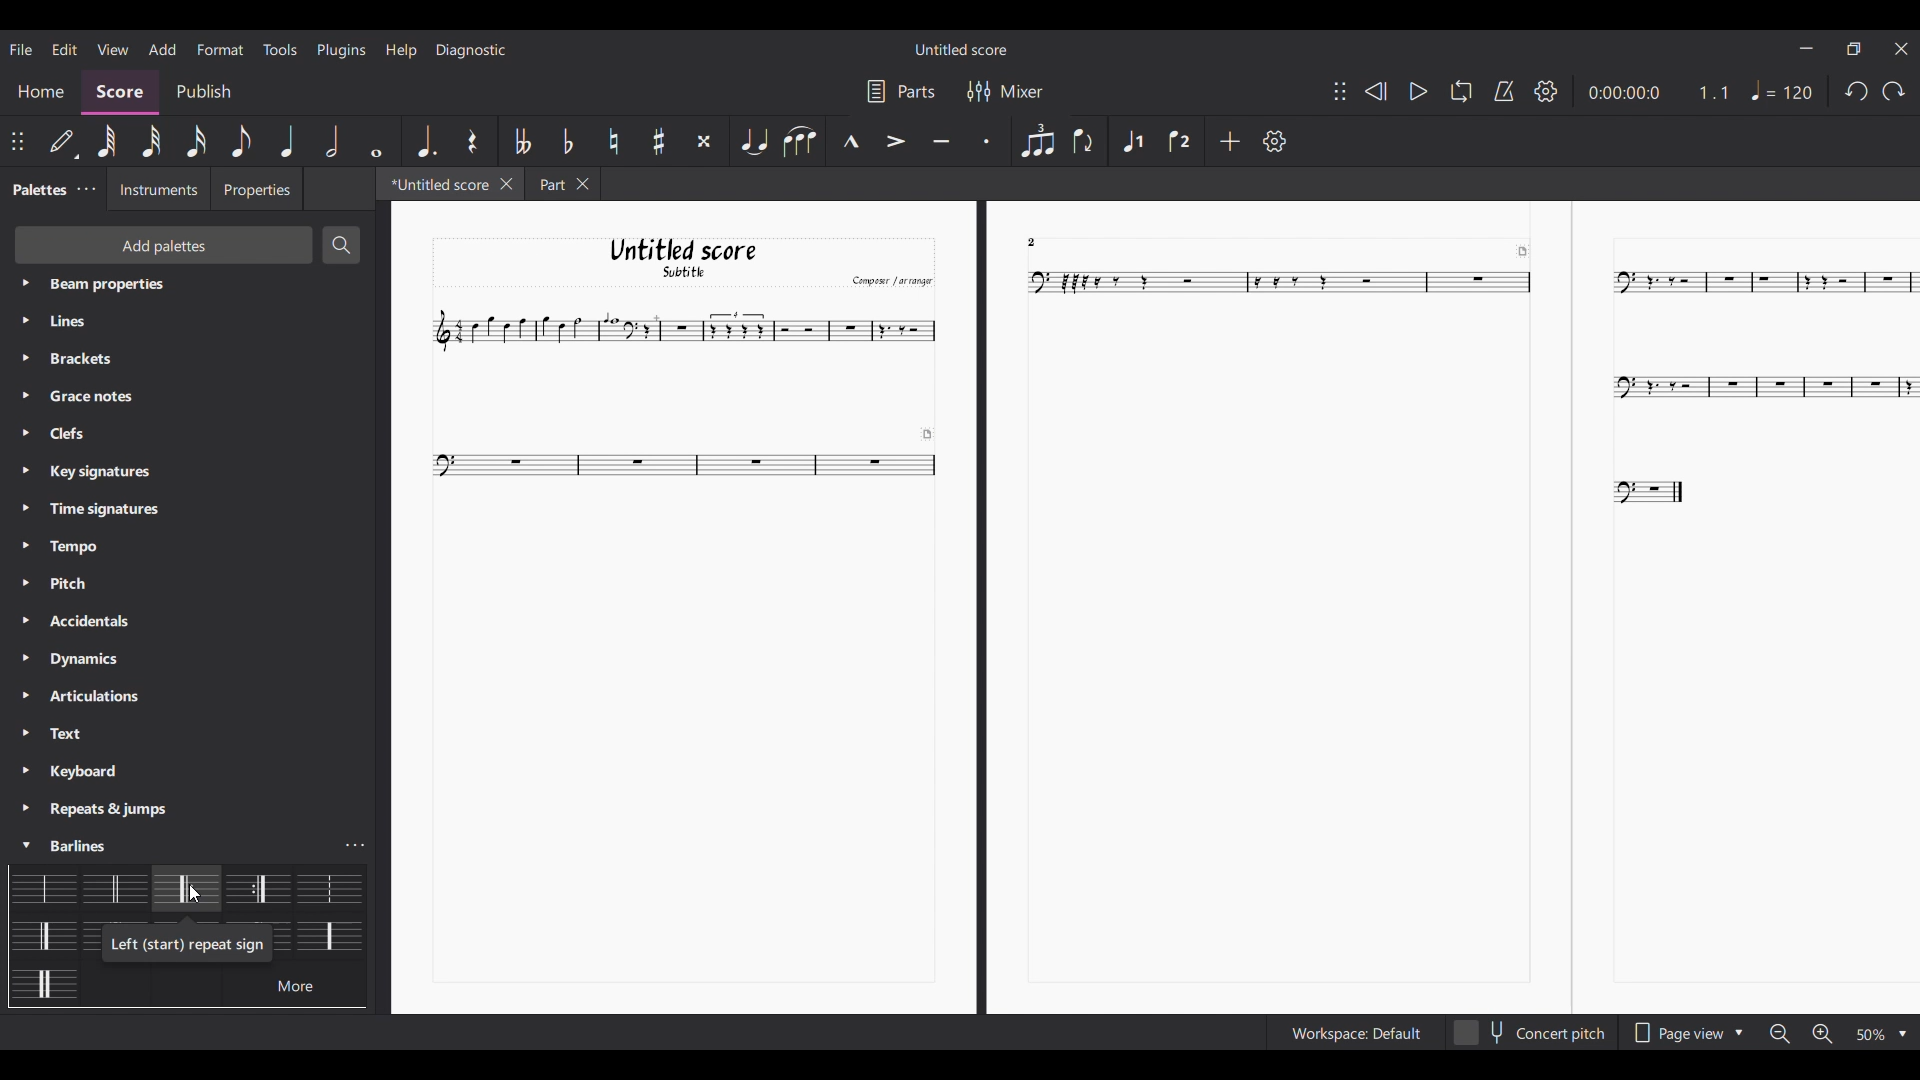  I want to click on Zoom options, so click(1882, 1034).